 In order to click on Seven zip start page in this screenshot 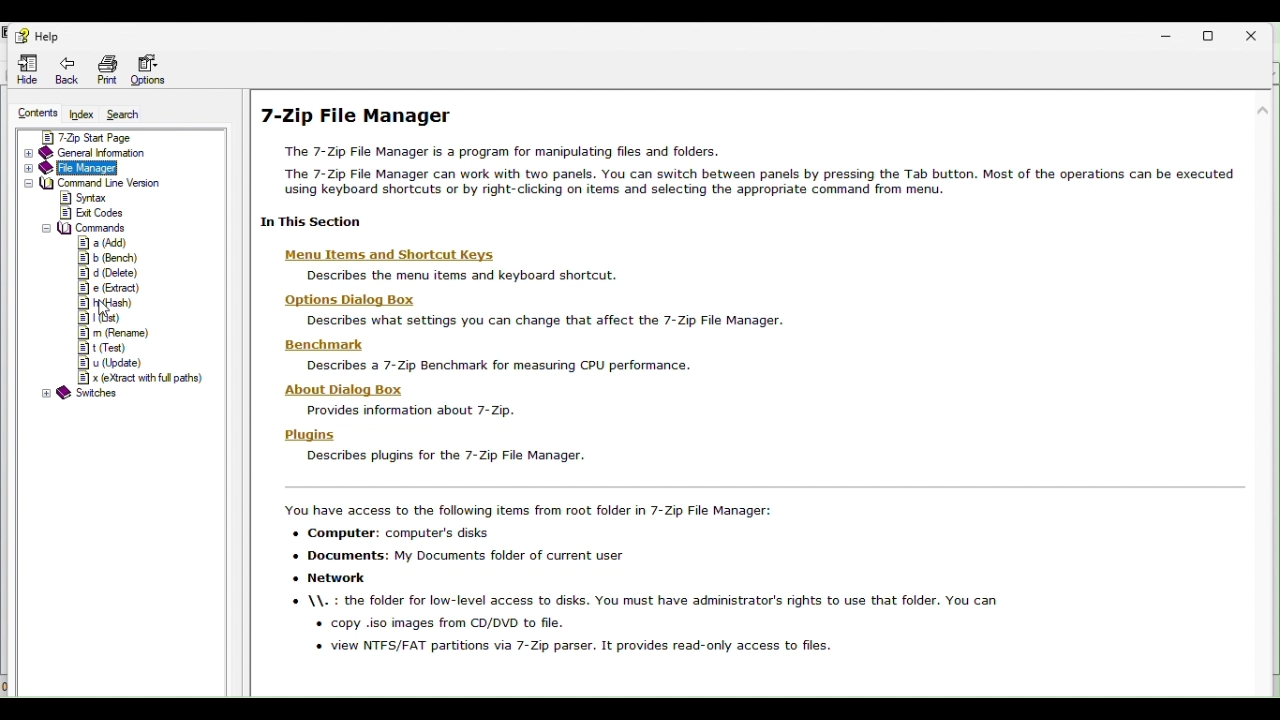, I will do `click(123, 137)`.